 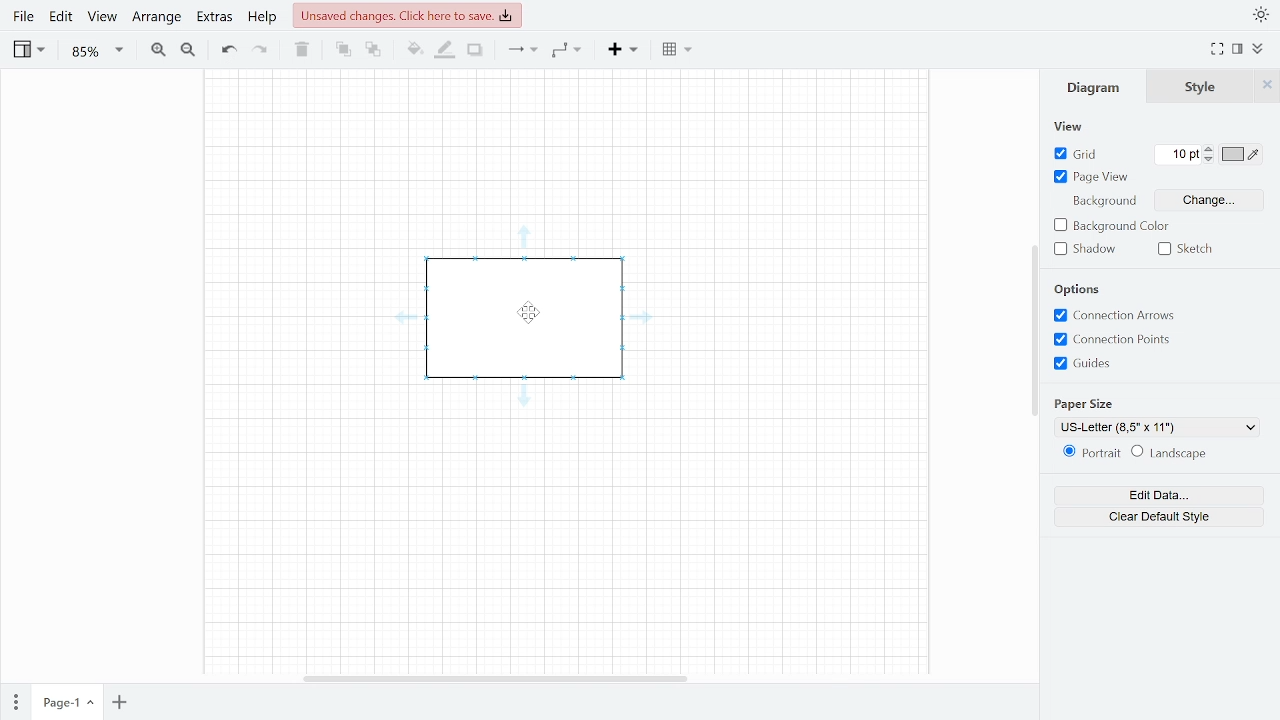 What do you see at coordinates (261, 50) in the screenshot?
I see `Redo` at bounding box center [261, 50].